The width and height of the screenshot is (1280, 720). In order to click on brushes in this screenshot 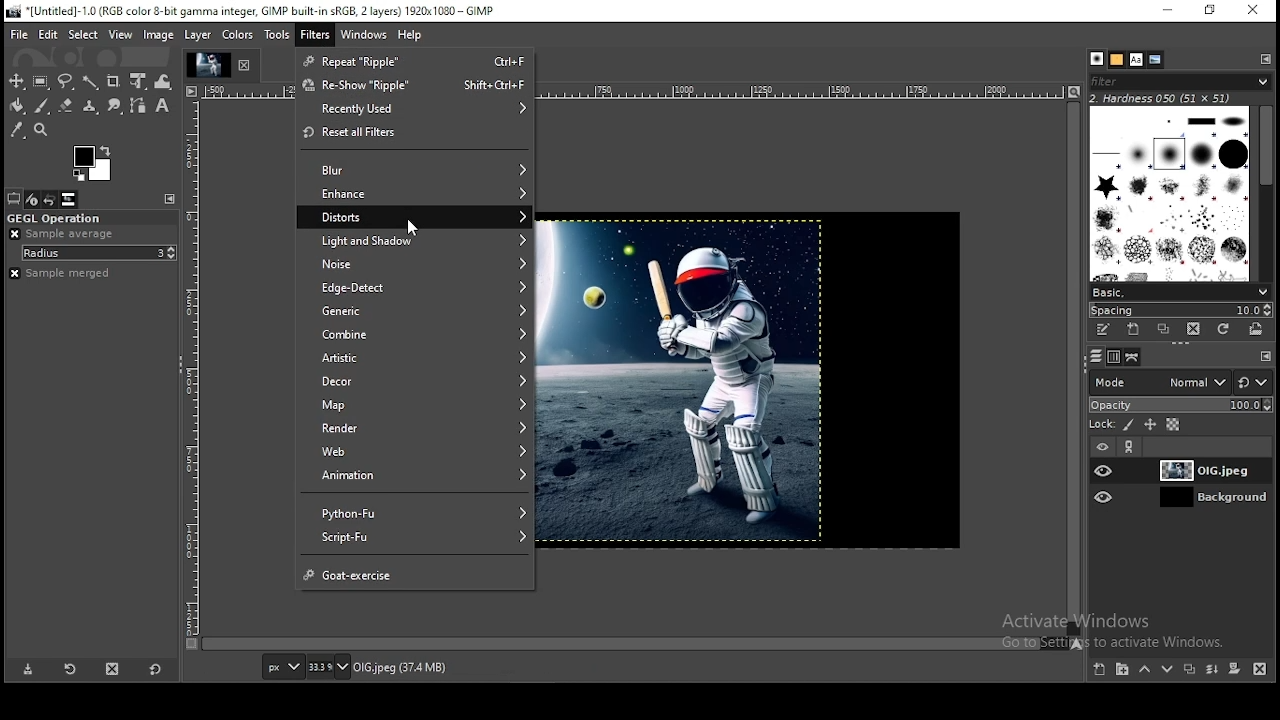, I will do `click(1098, 58)`.